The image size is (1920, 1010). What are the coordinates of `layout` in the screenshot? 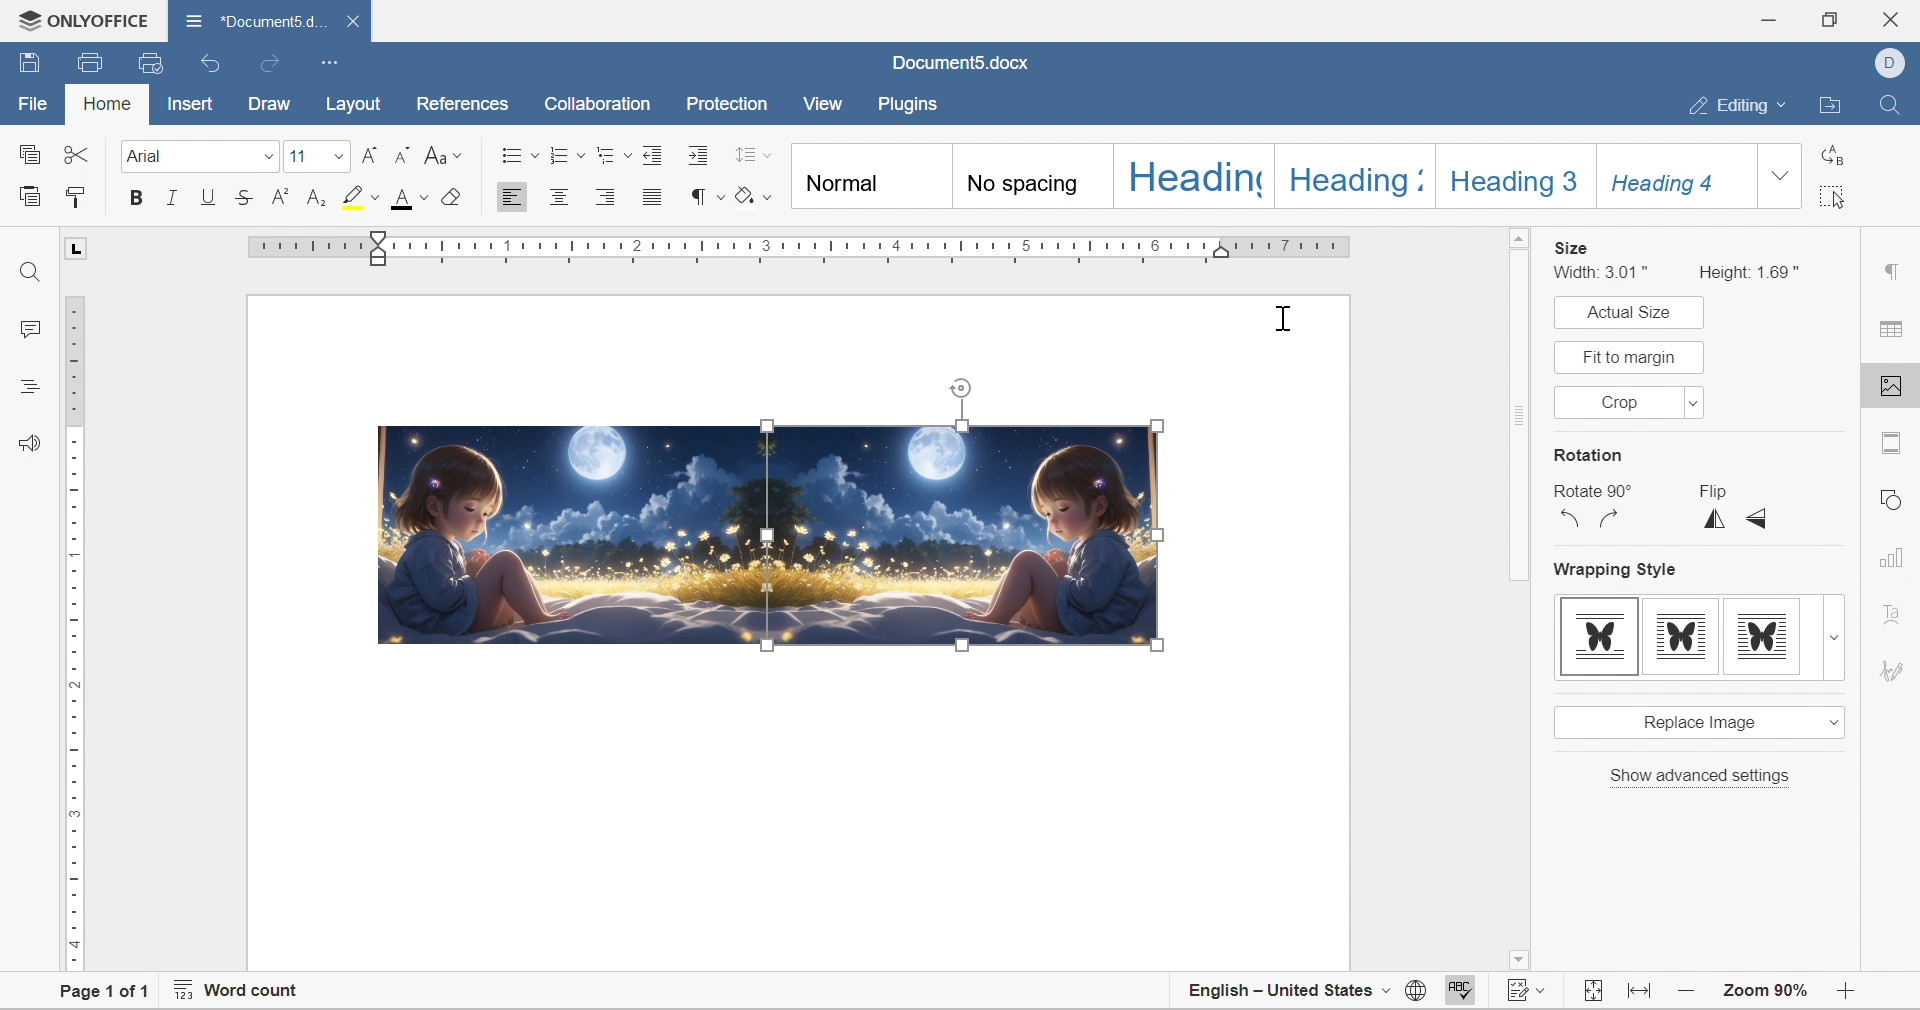 It's located at (354, 104).